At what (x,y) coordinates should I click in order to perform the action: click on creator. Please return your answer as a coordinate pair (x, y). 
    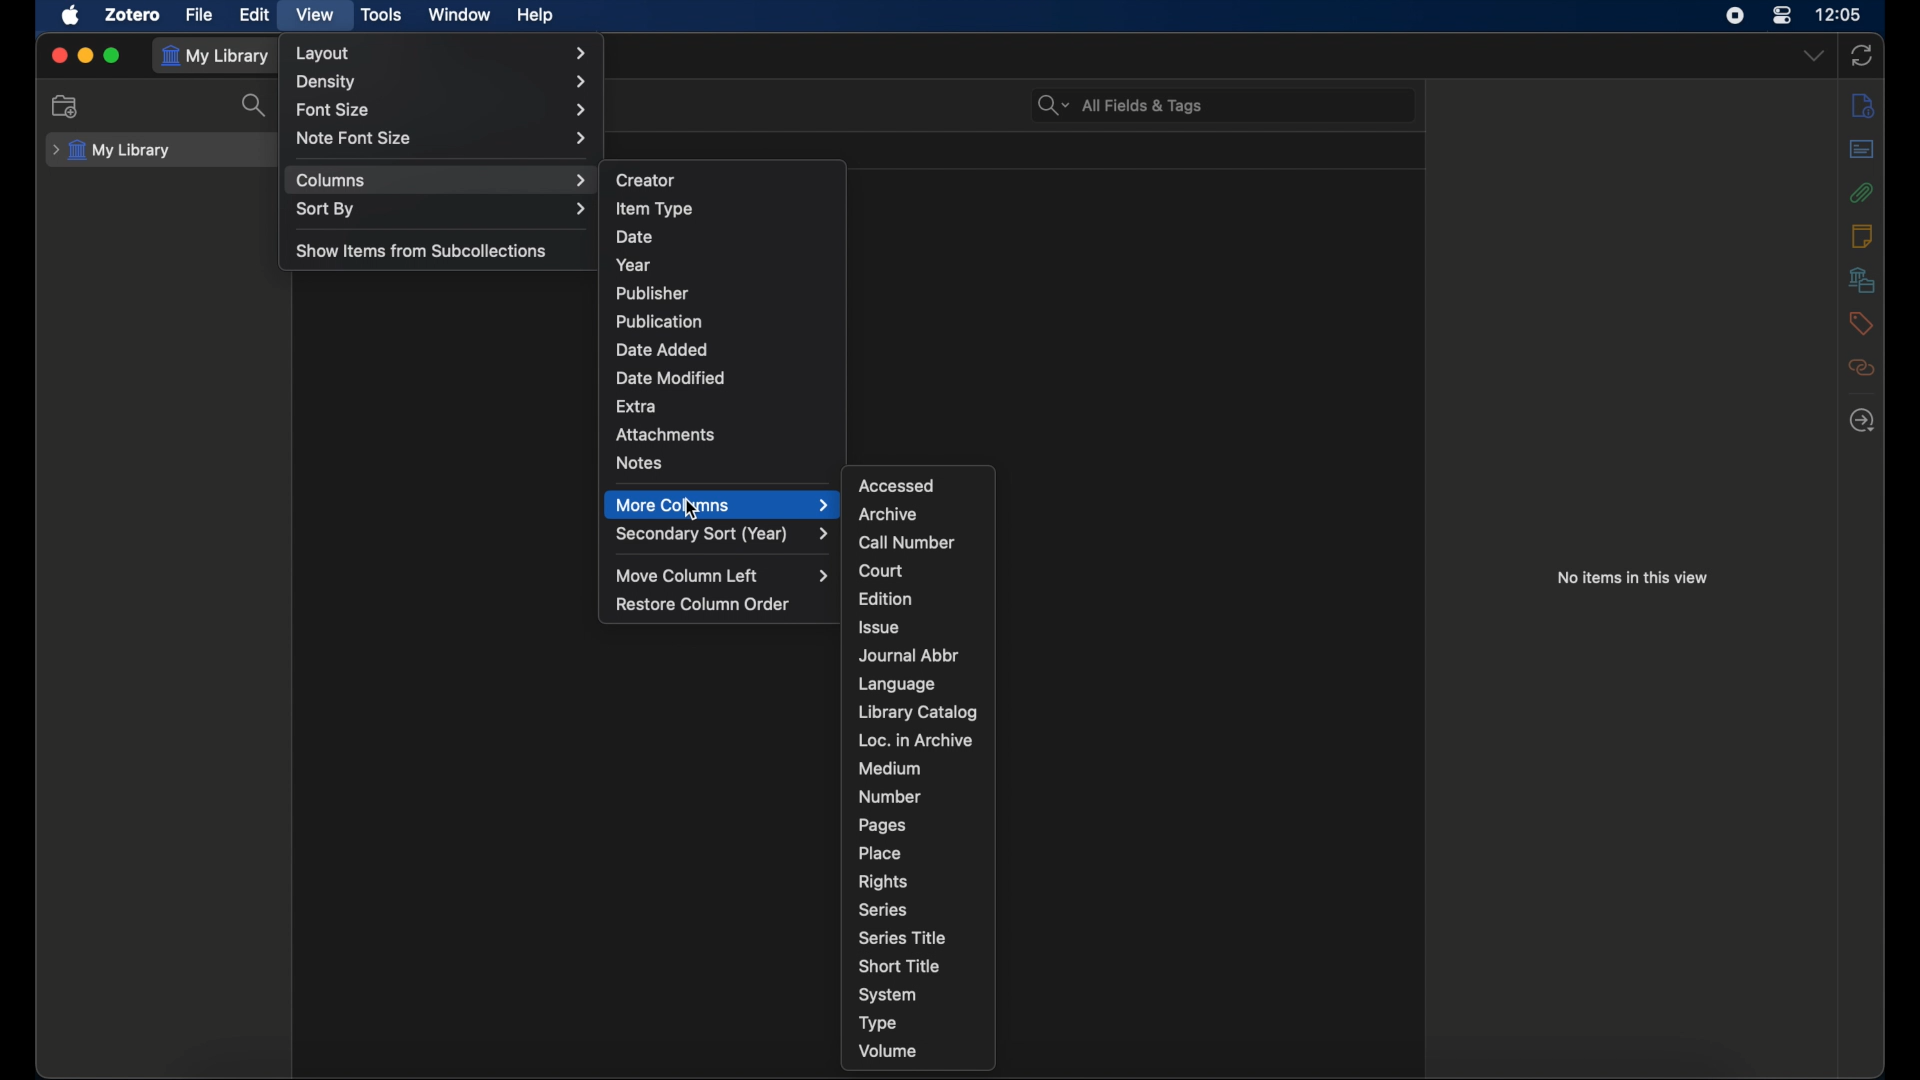
    Looking at the image, I should click on (647, 179).